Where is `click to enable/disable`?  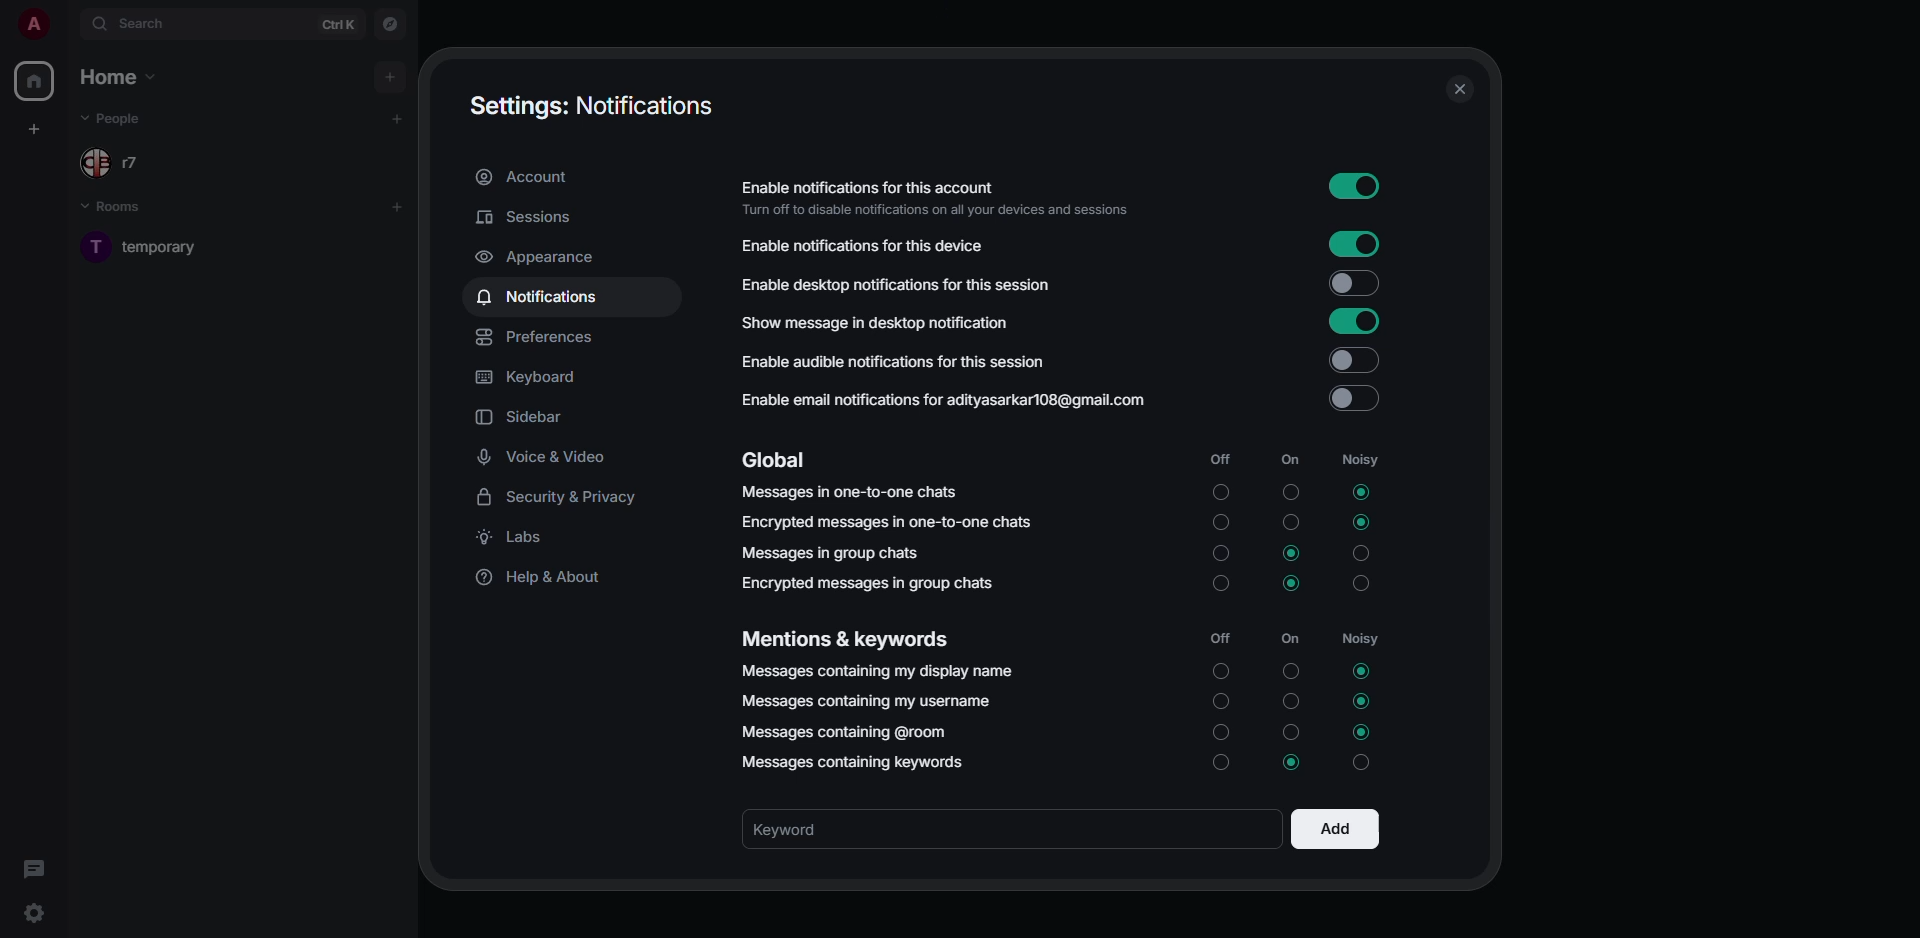
click to enable/disable is located at coordinates (1352, 322).